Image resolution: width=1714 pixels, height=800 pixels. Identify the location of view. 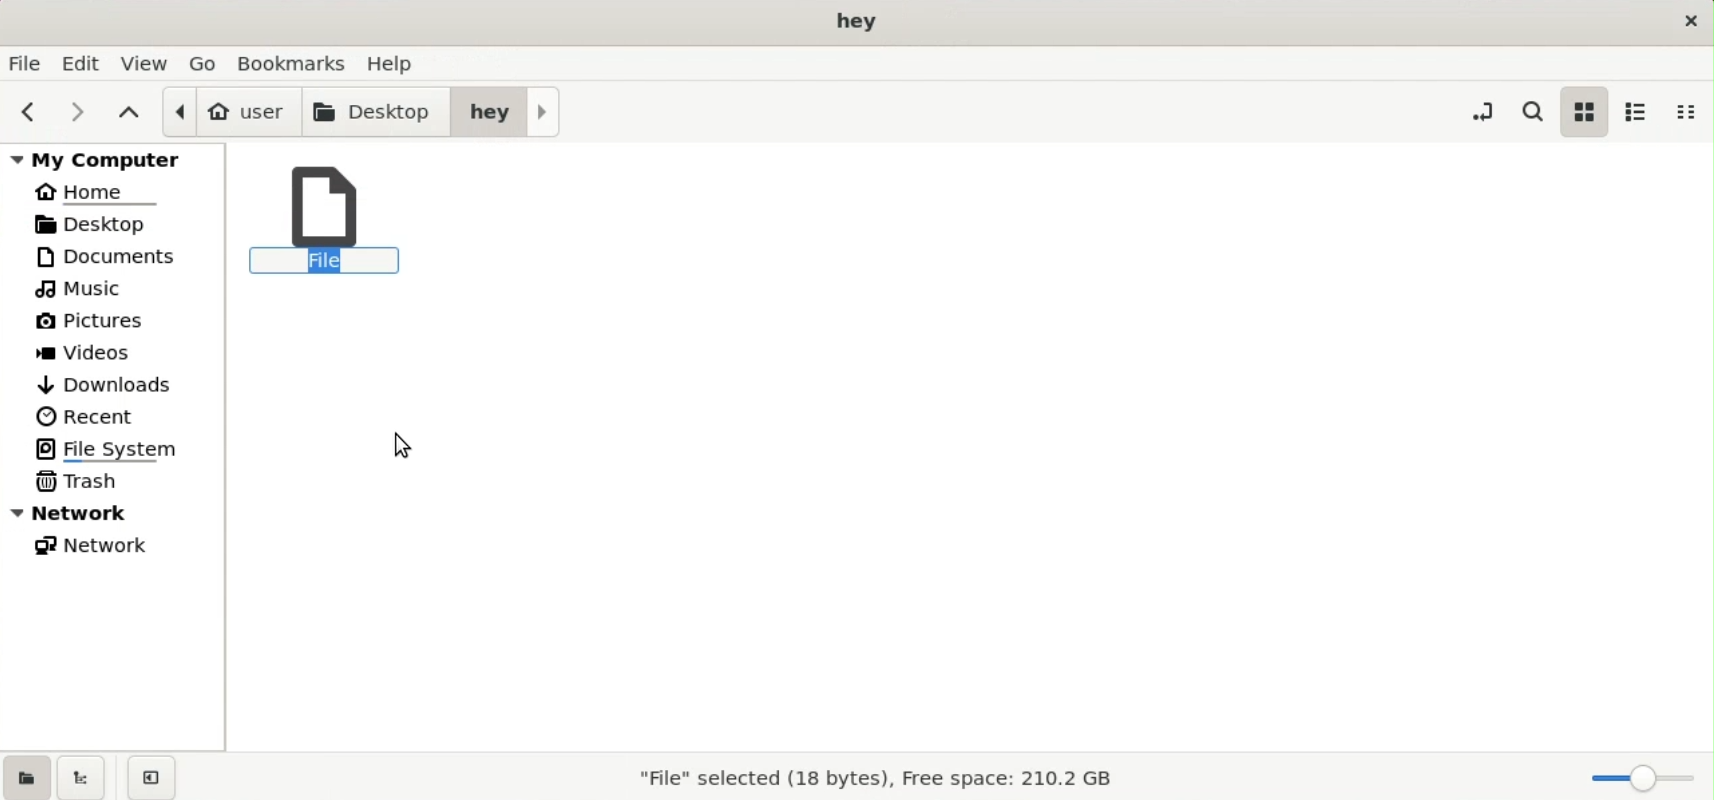
(146, 62).